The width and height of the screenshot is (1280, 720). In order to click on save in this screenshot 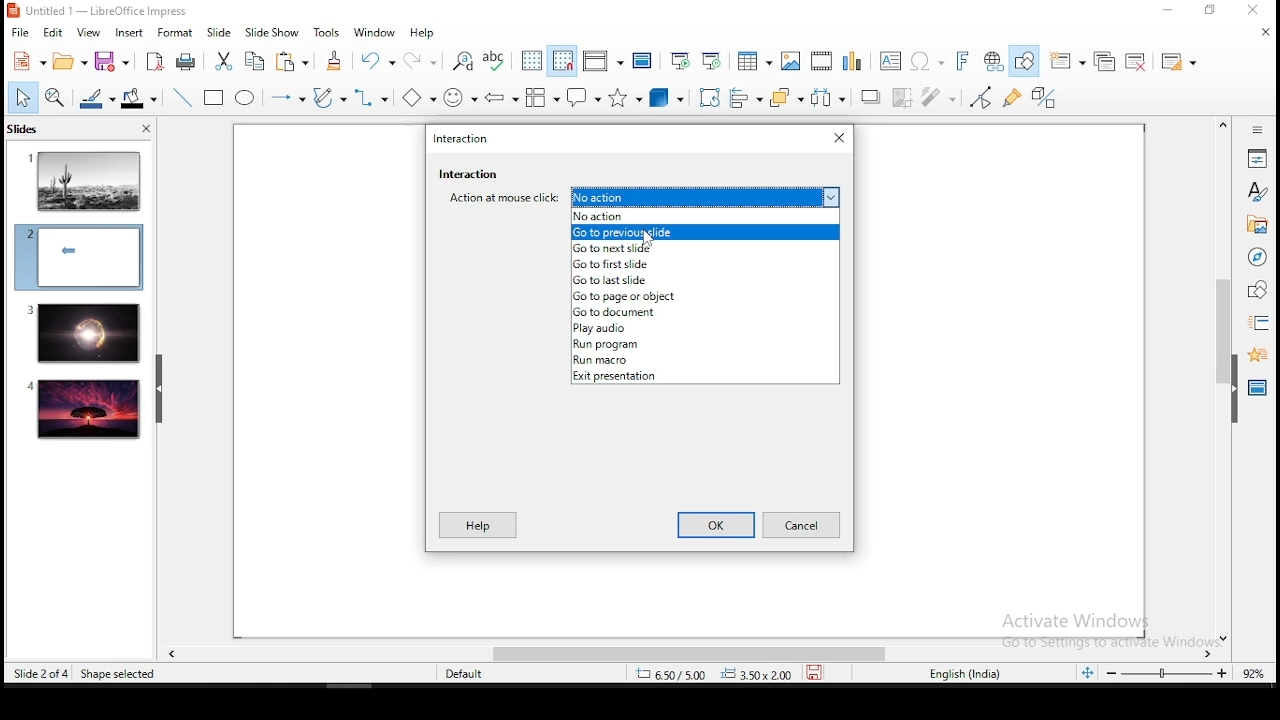, I will do `click(819, 672)`.